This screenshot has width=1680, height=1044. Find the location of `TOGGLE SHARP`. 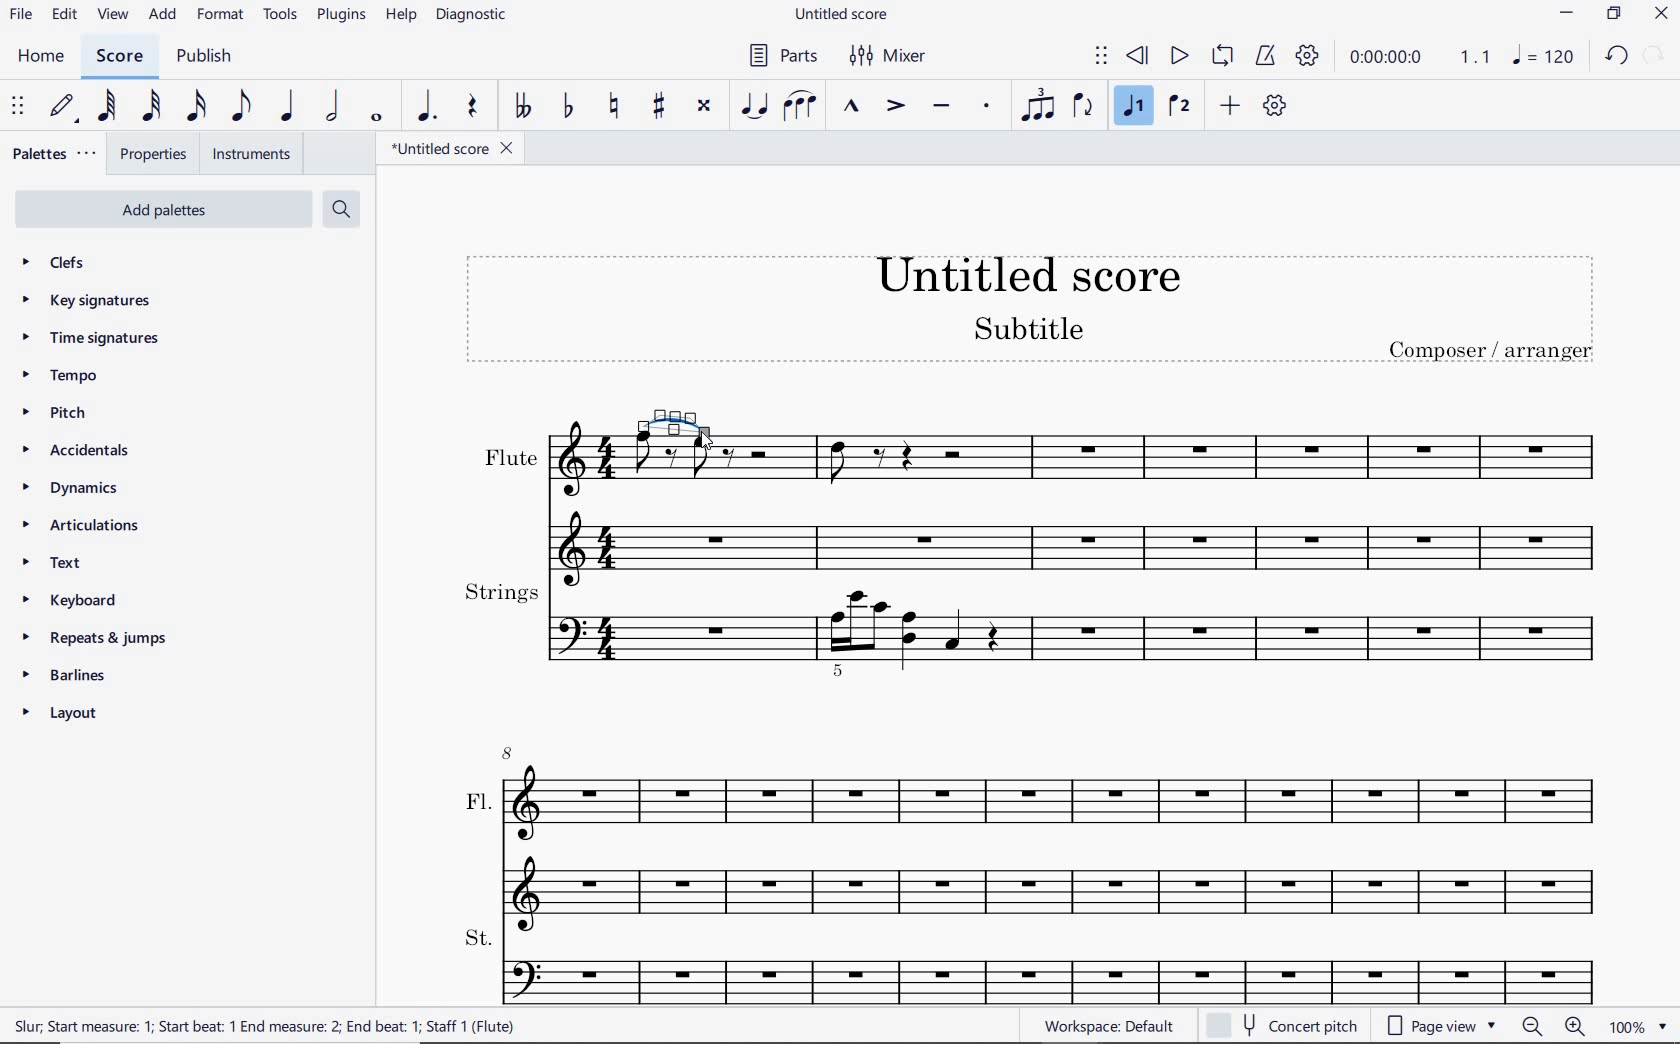

TOGGLE SHARP is located at coordinates (656, 107).